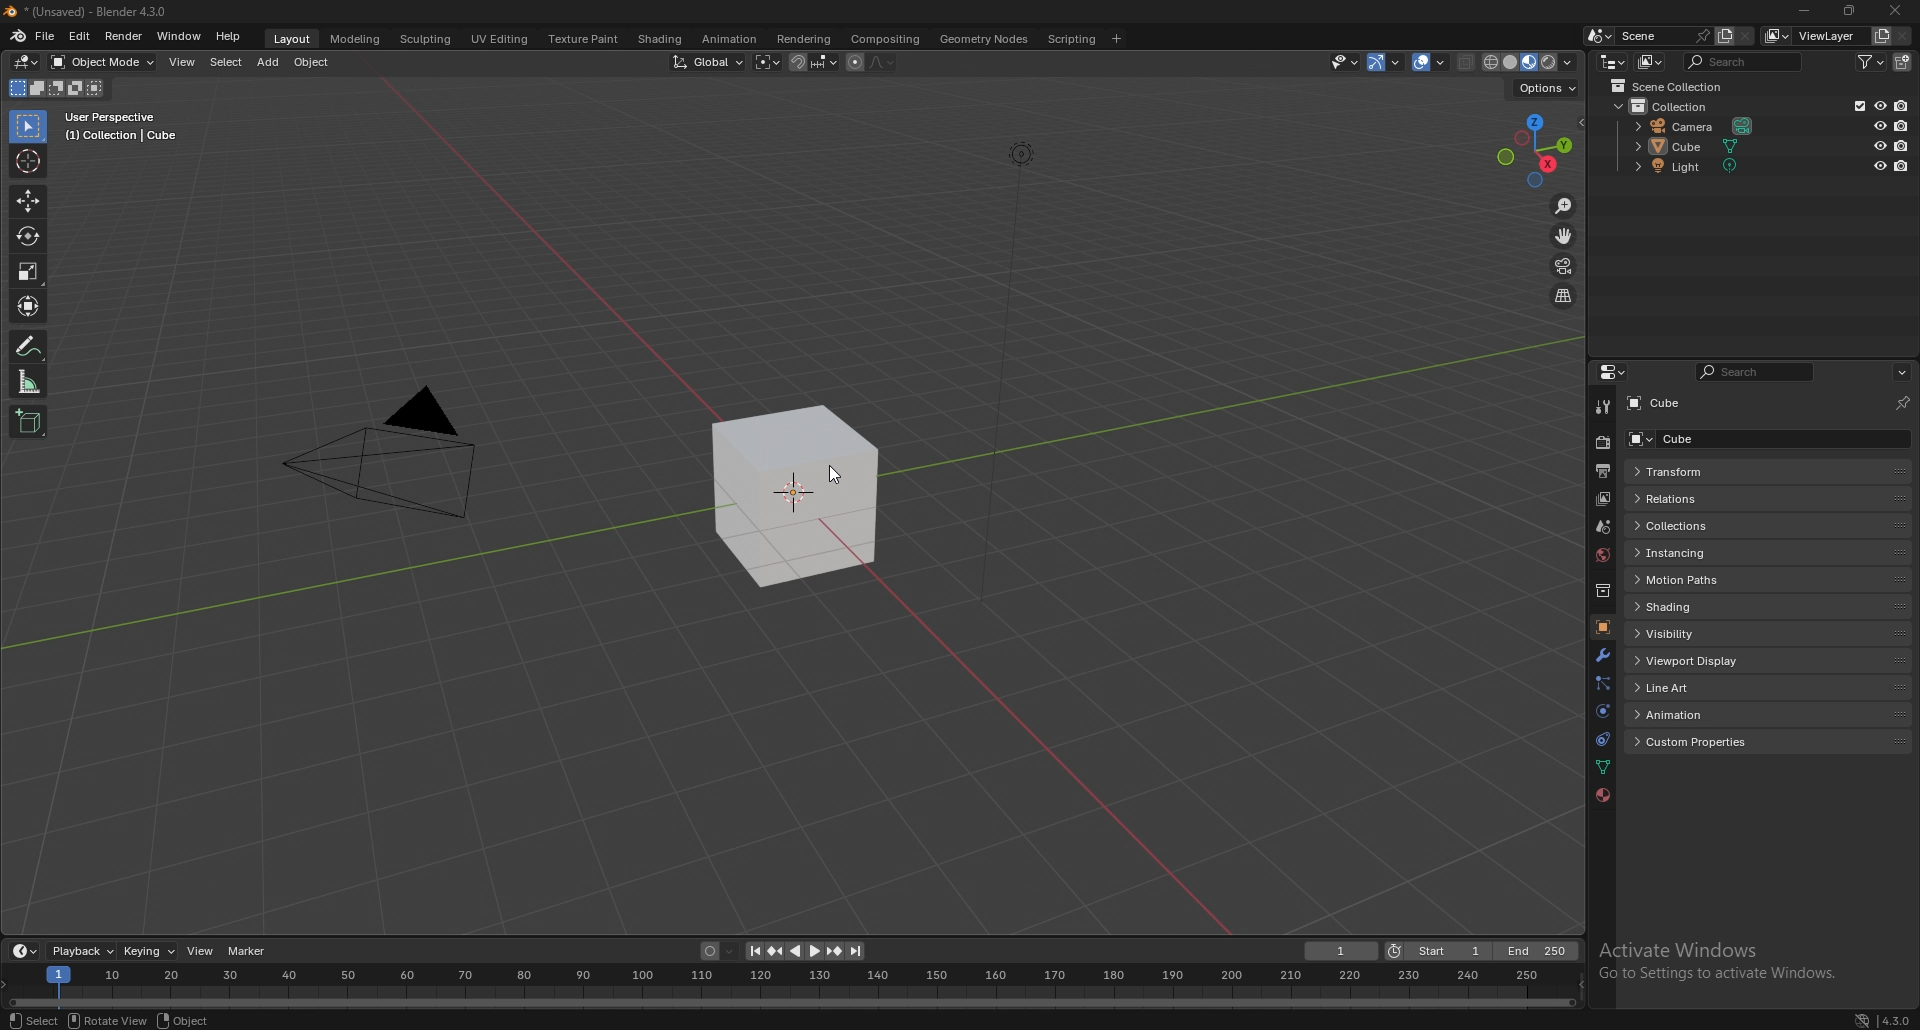  What do you see at coordinates (1433, 62) in the screenshot?
I see `overlay` at bounding box center [1433, 62].